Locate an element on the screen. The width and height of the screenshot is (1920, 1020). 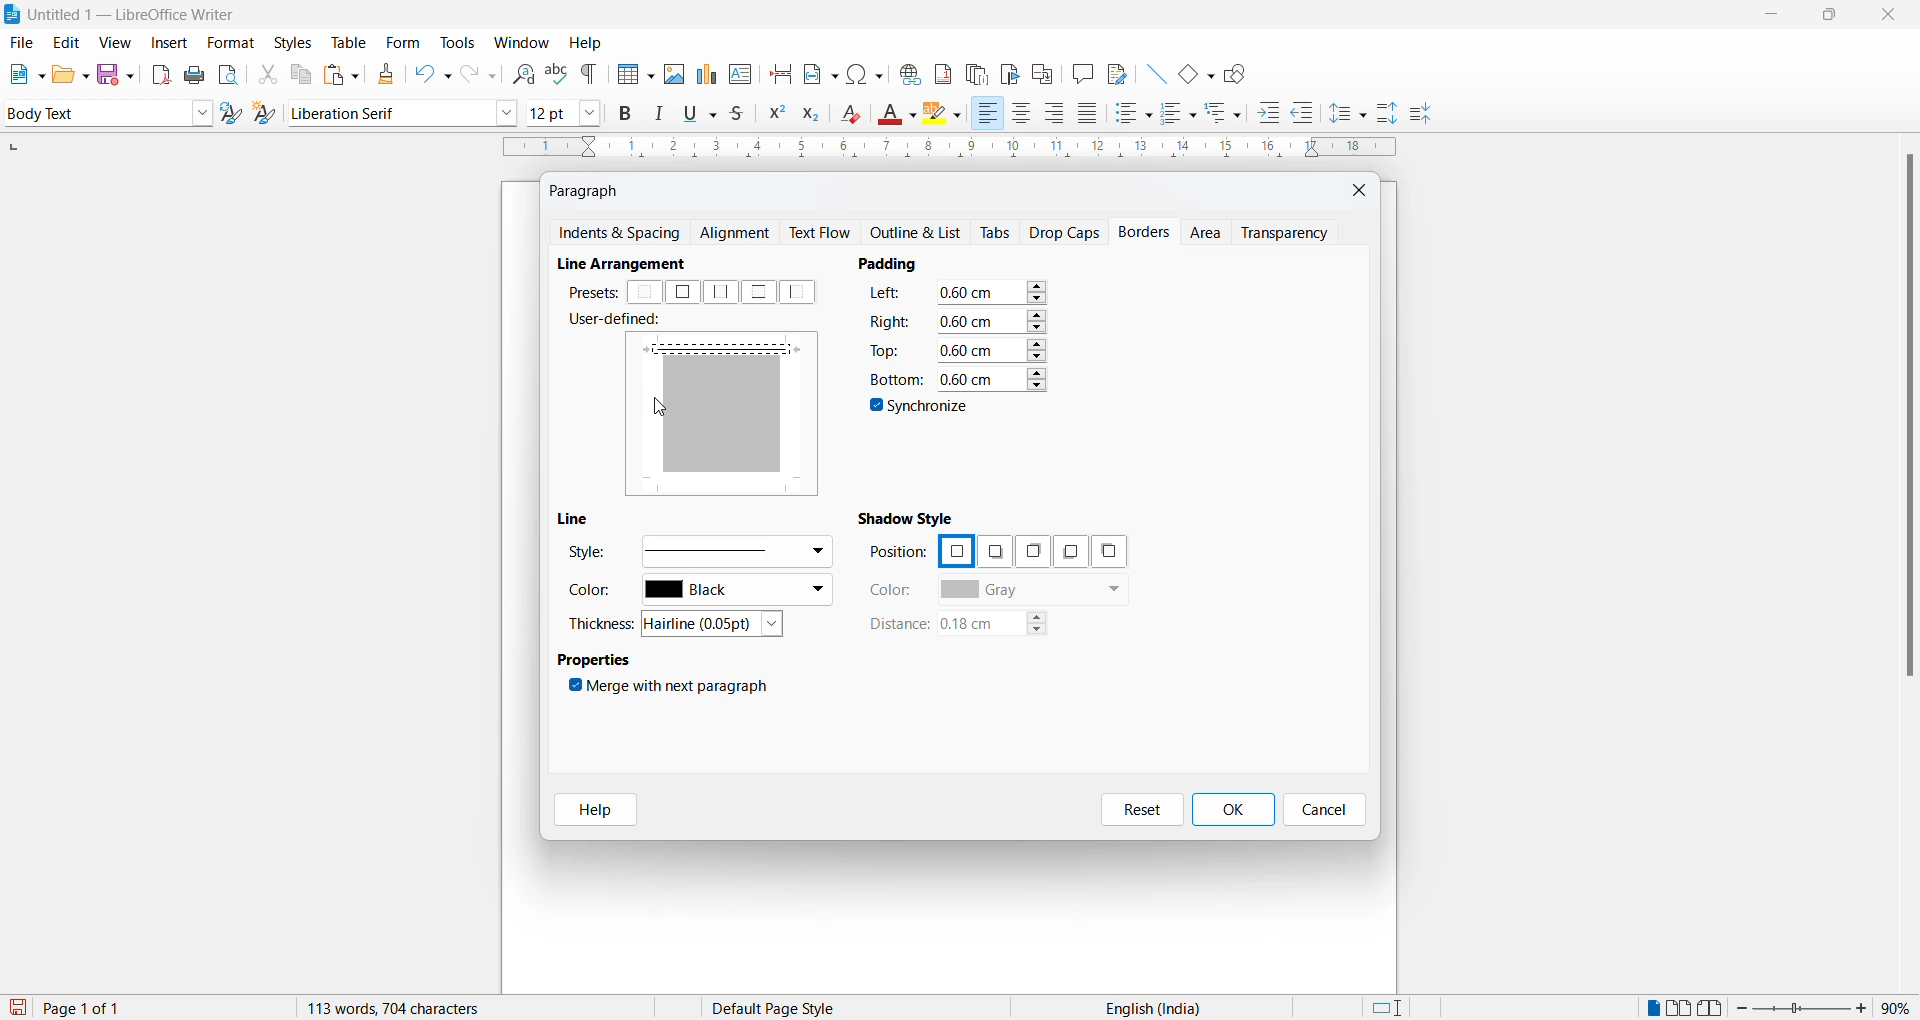
increase indent is located at coordinates (1275, 114).